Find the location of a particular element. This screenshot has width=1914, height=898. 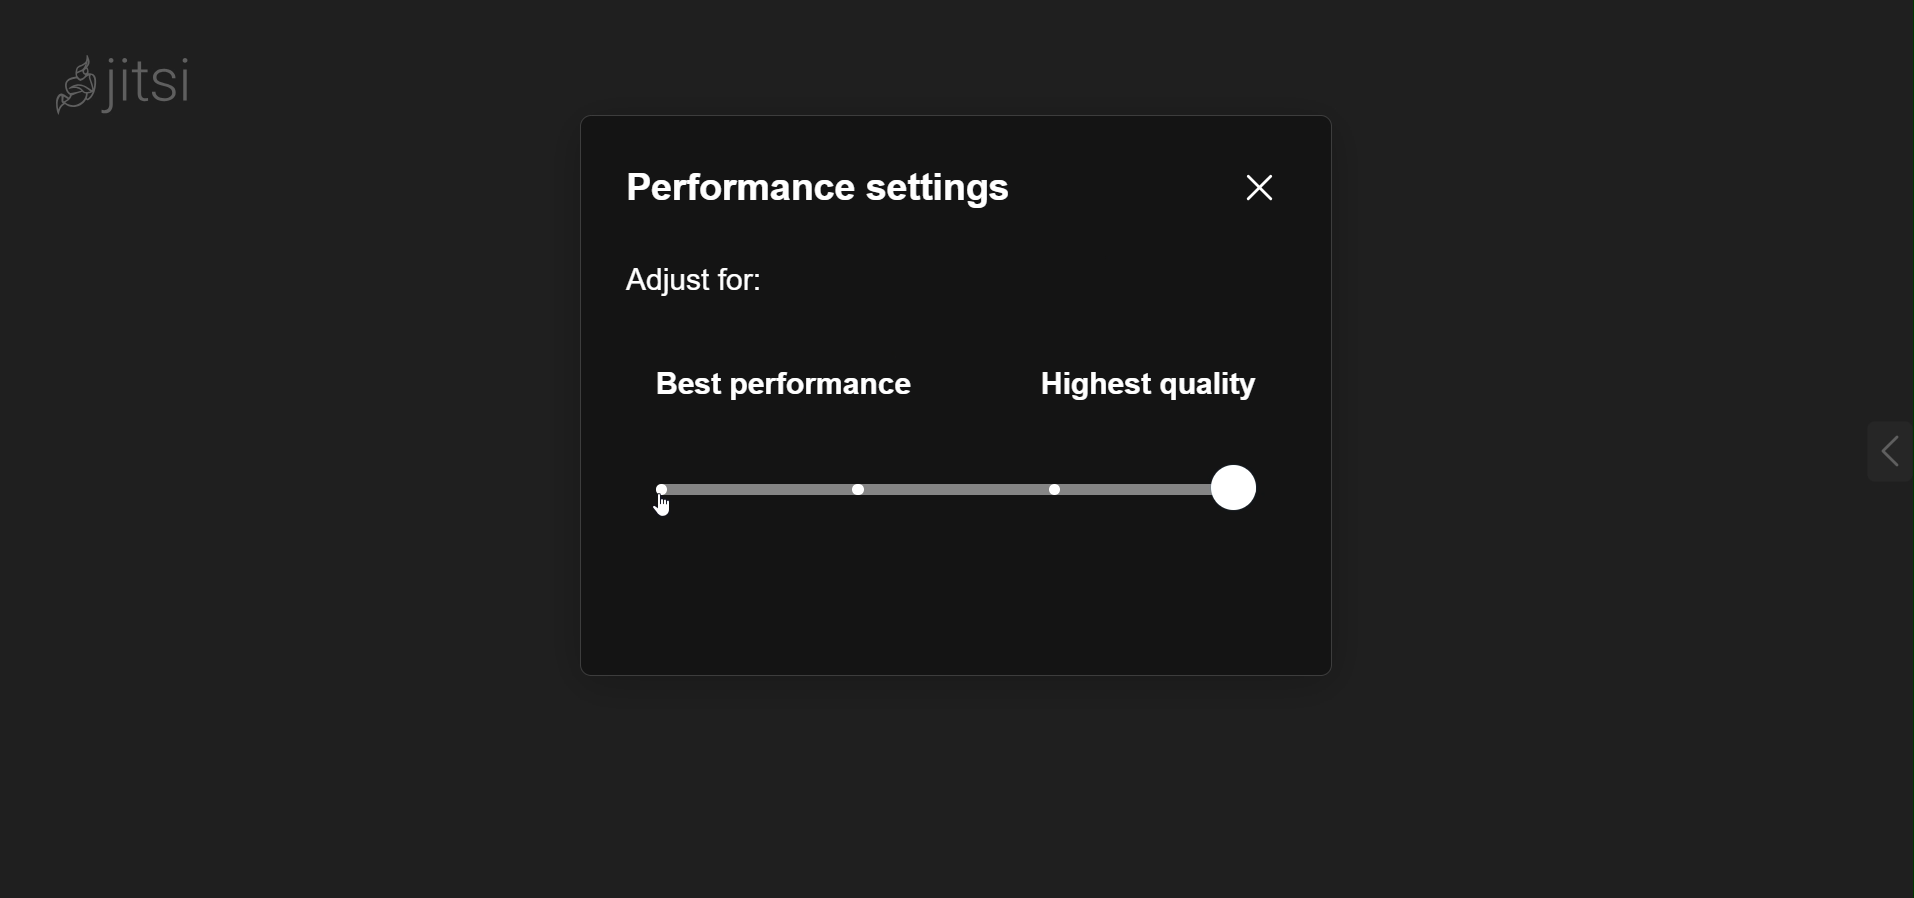

current quality is located at coordinates (1240, 488).